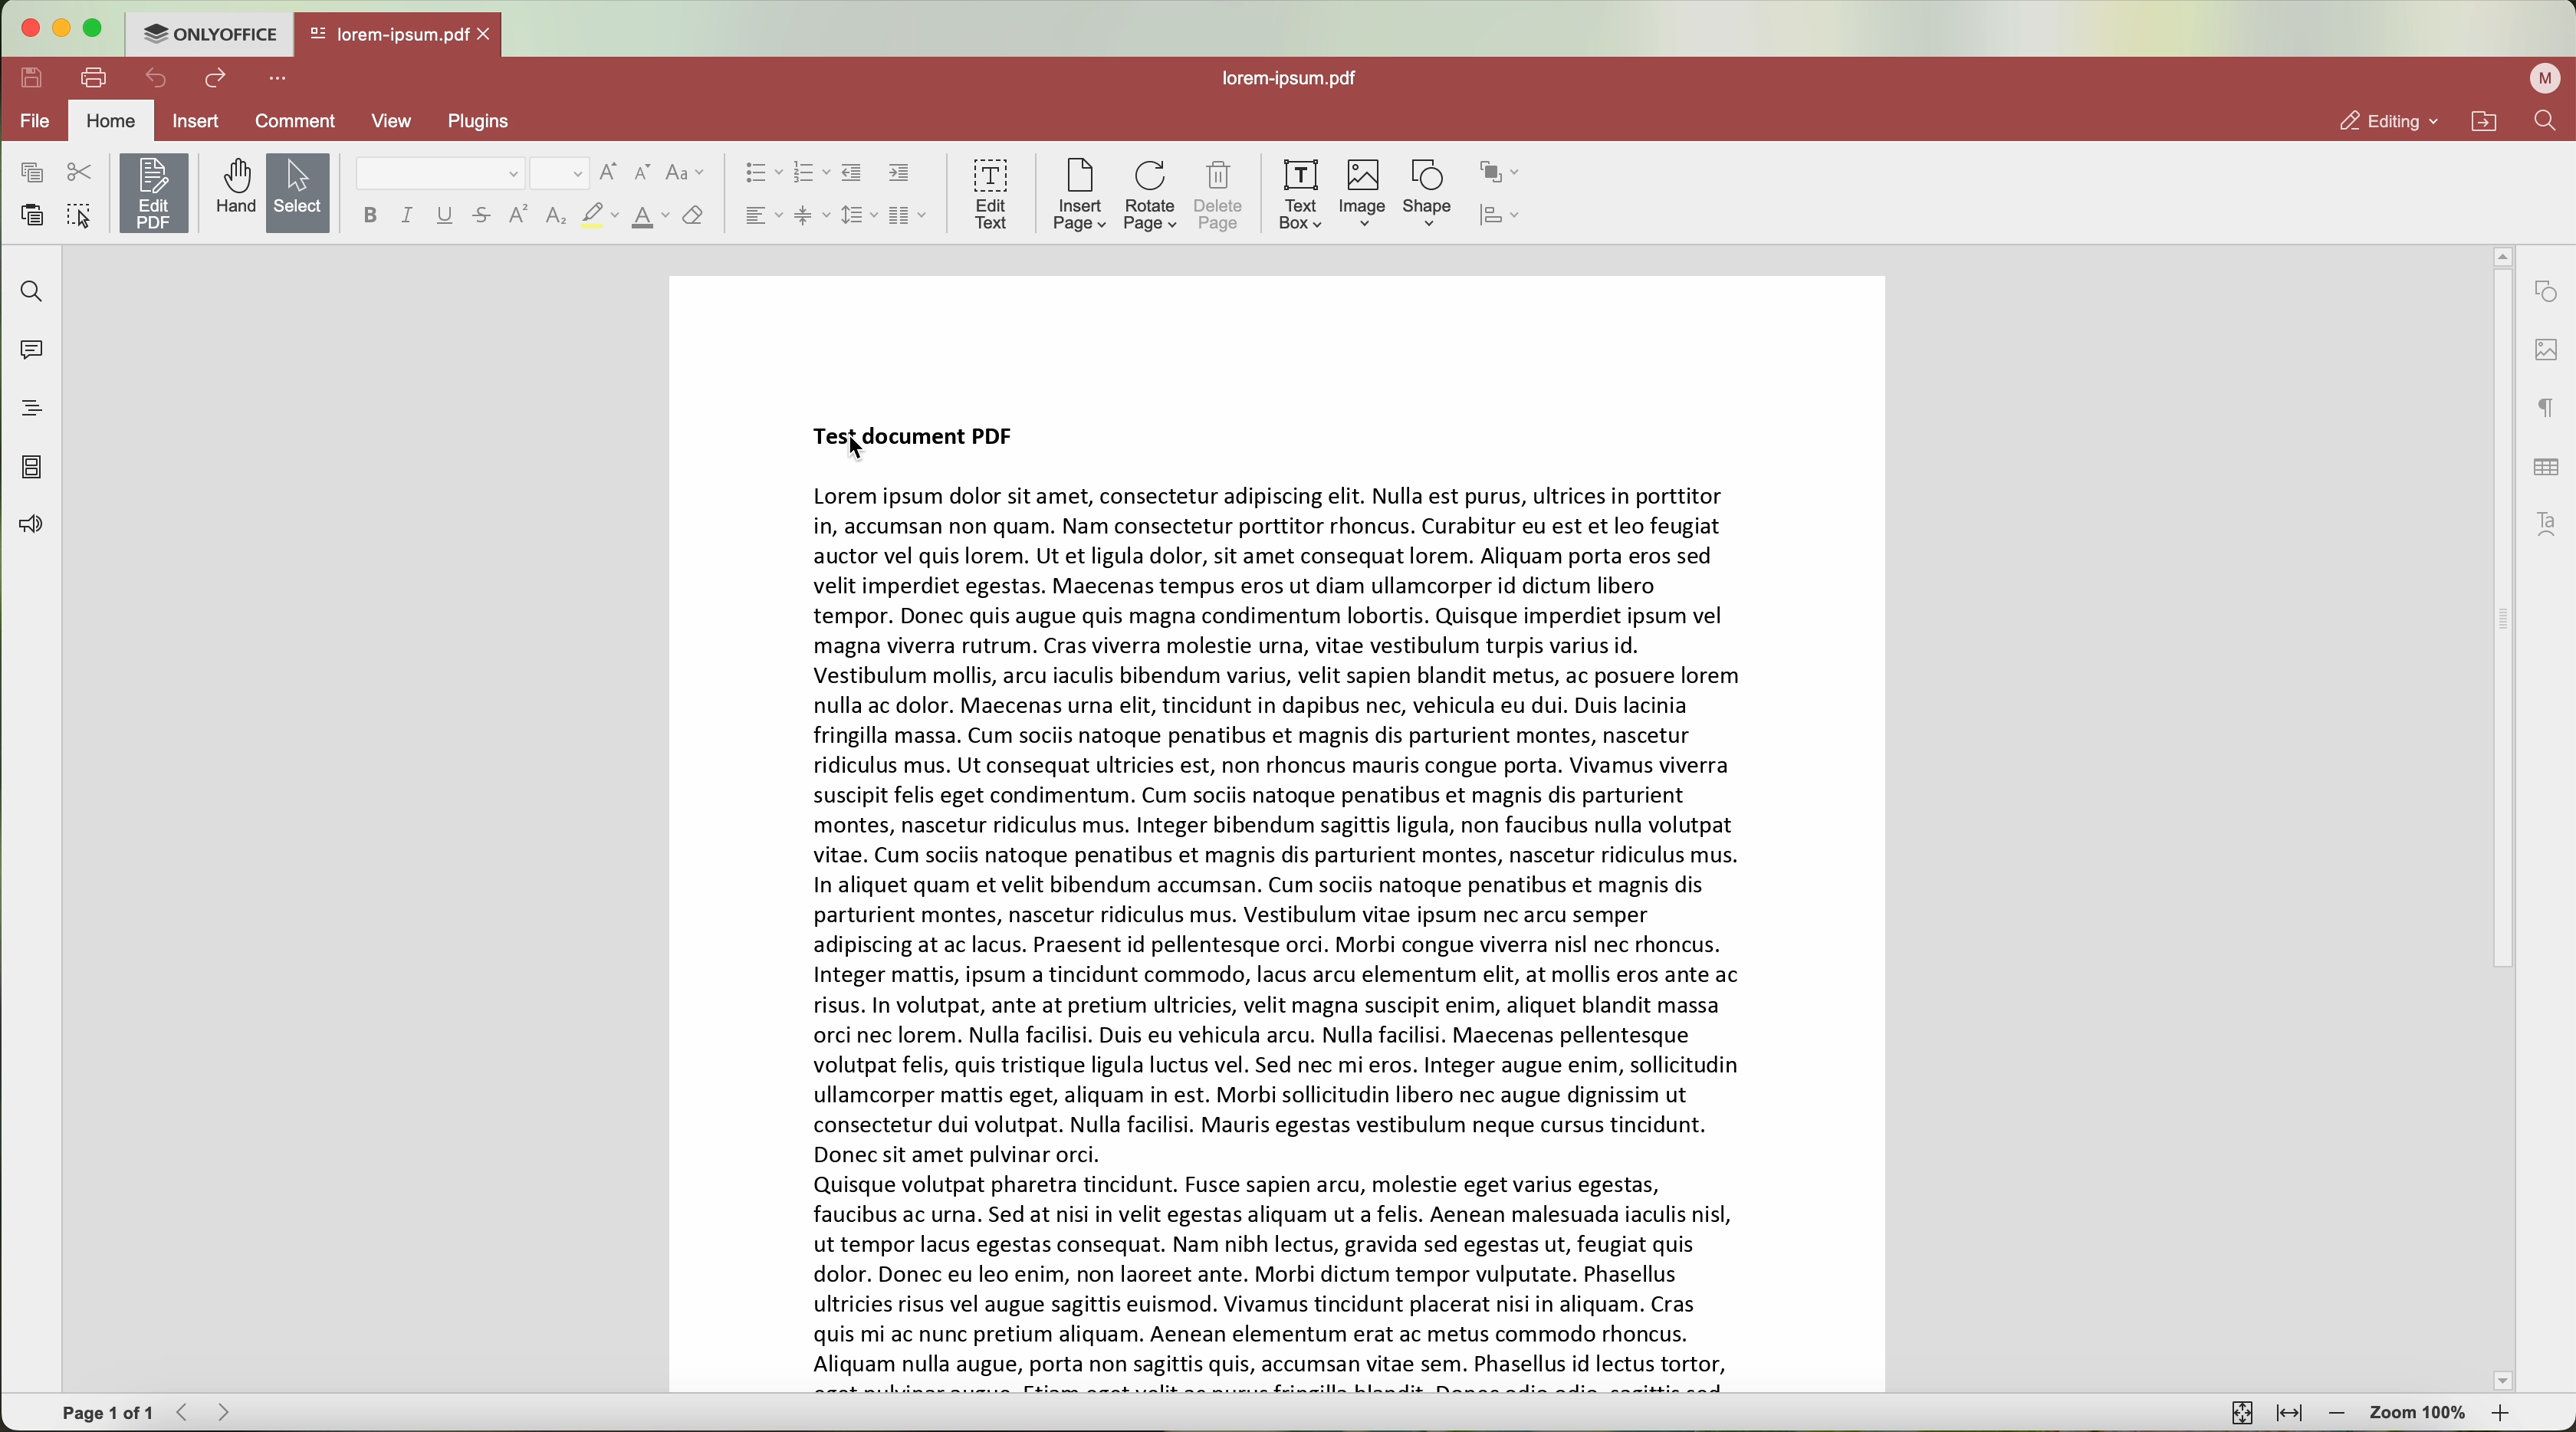 This screenshot has height=1432, width=2576. Describe the element at coordinates (859, 216) in the screenshot. I see `line spacing` at that location.